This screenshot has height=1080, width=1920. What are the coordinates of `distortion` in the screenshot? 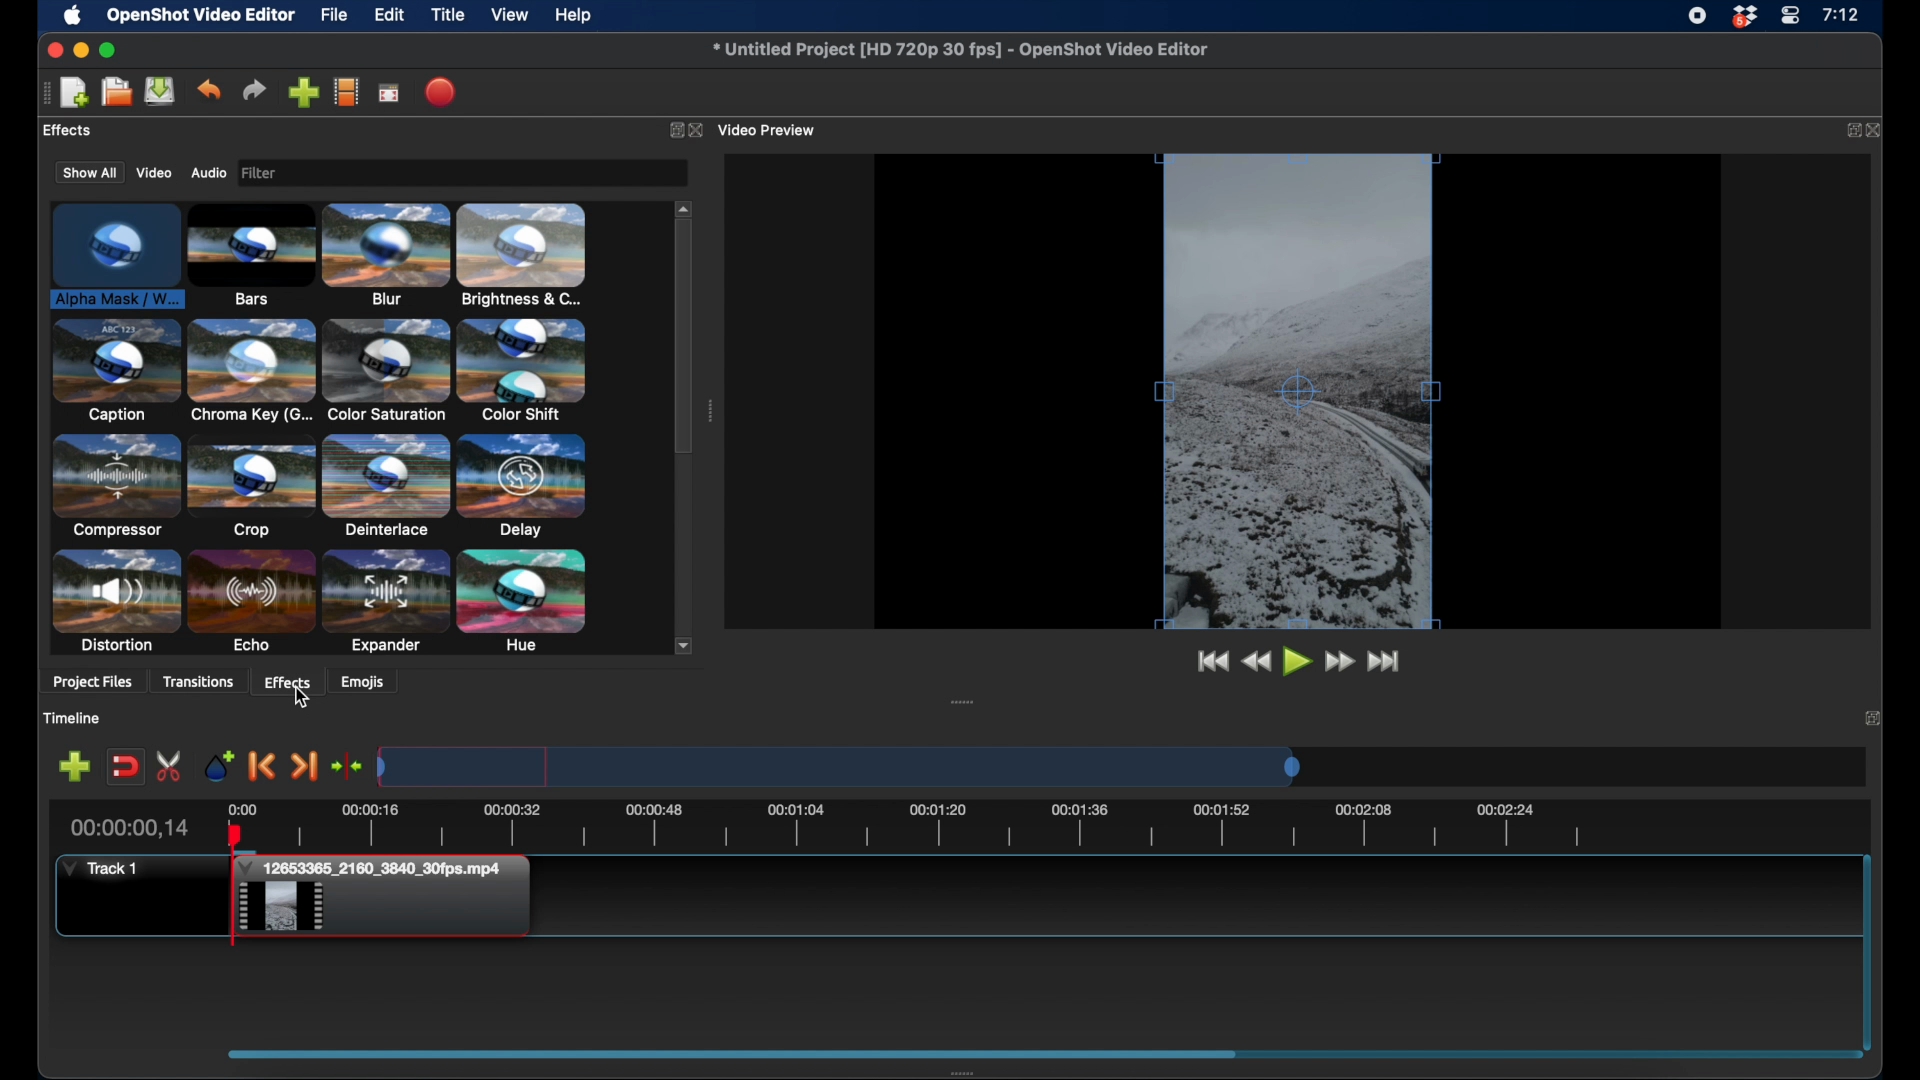 It's located at (114, 601).